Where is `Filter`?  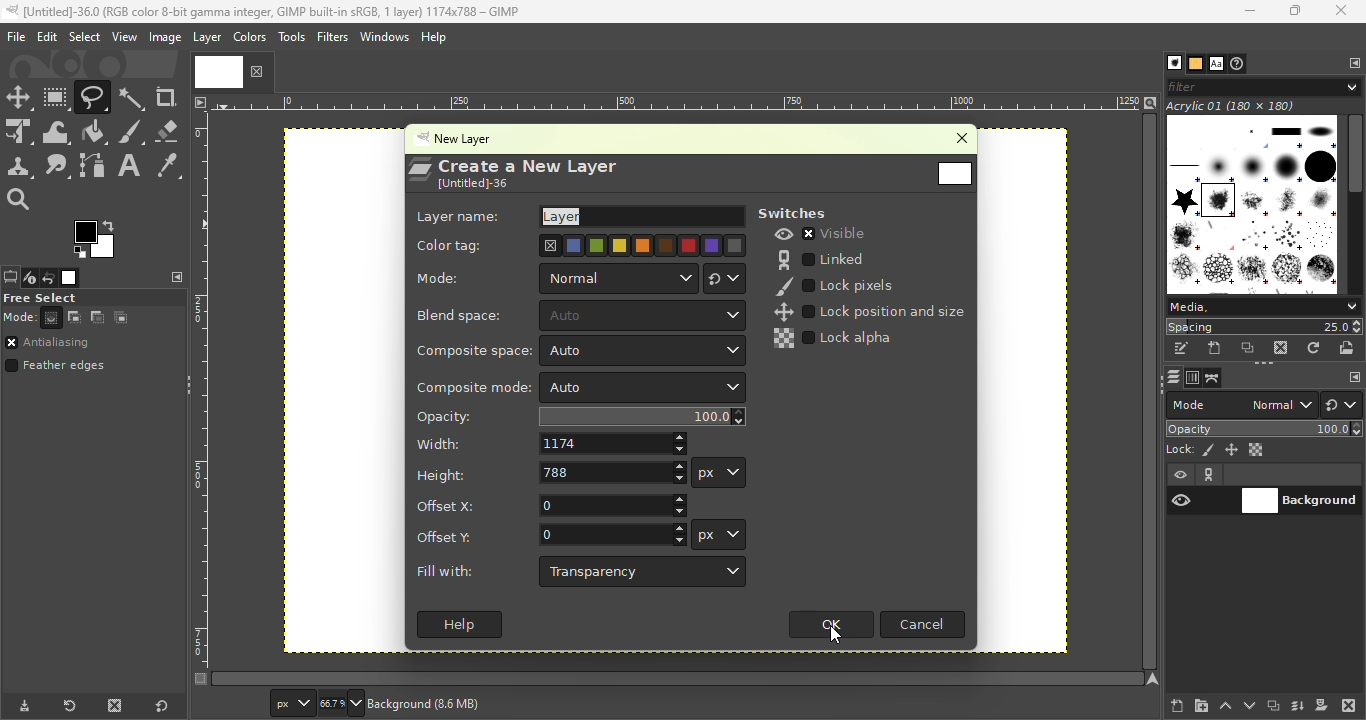 Filter is located at coordinates (1266, 86).